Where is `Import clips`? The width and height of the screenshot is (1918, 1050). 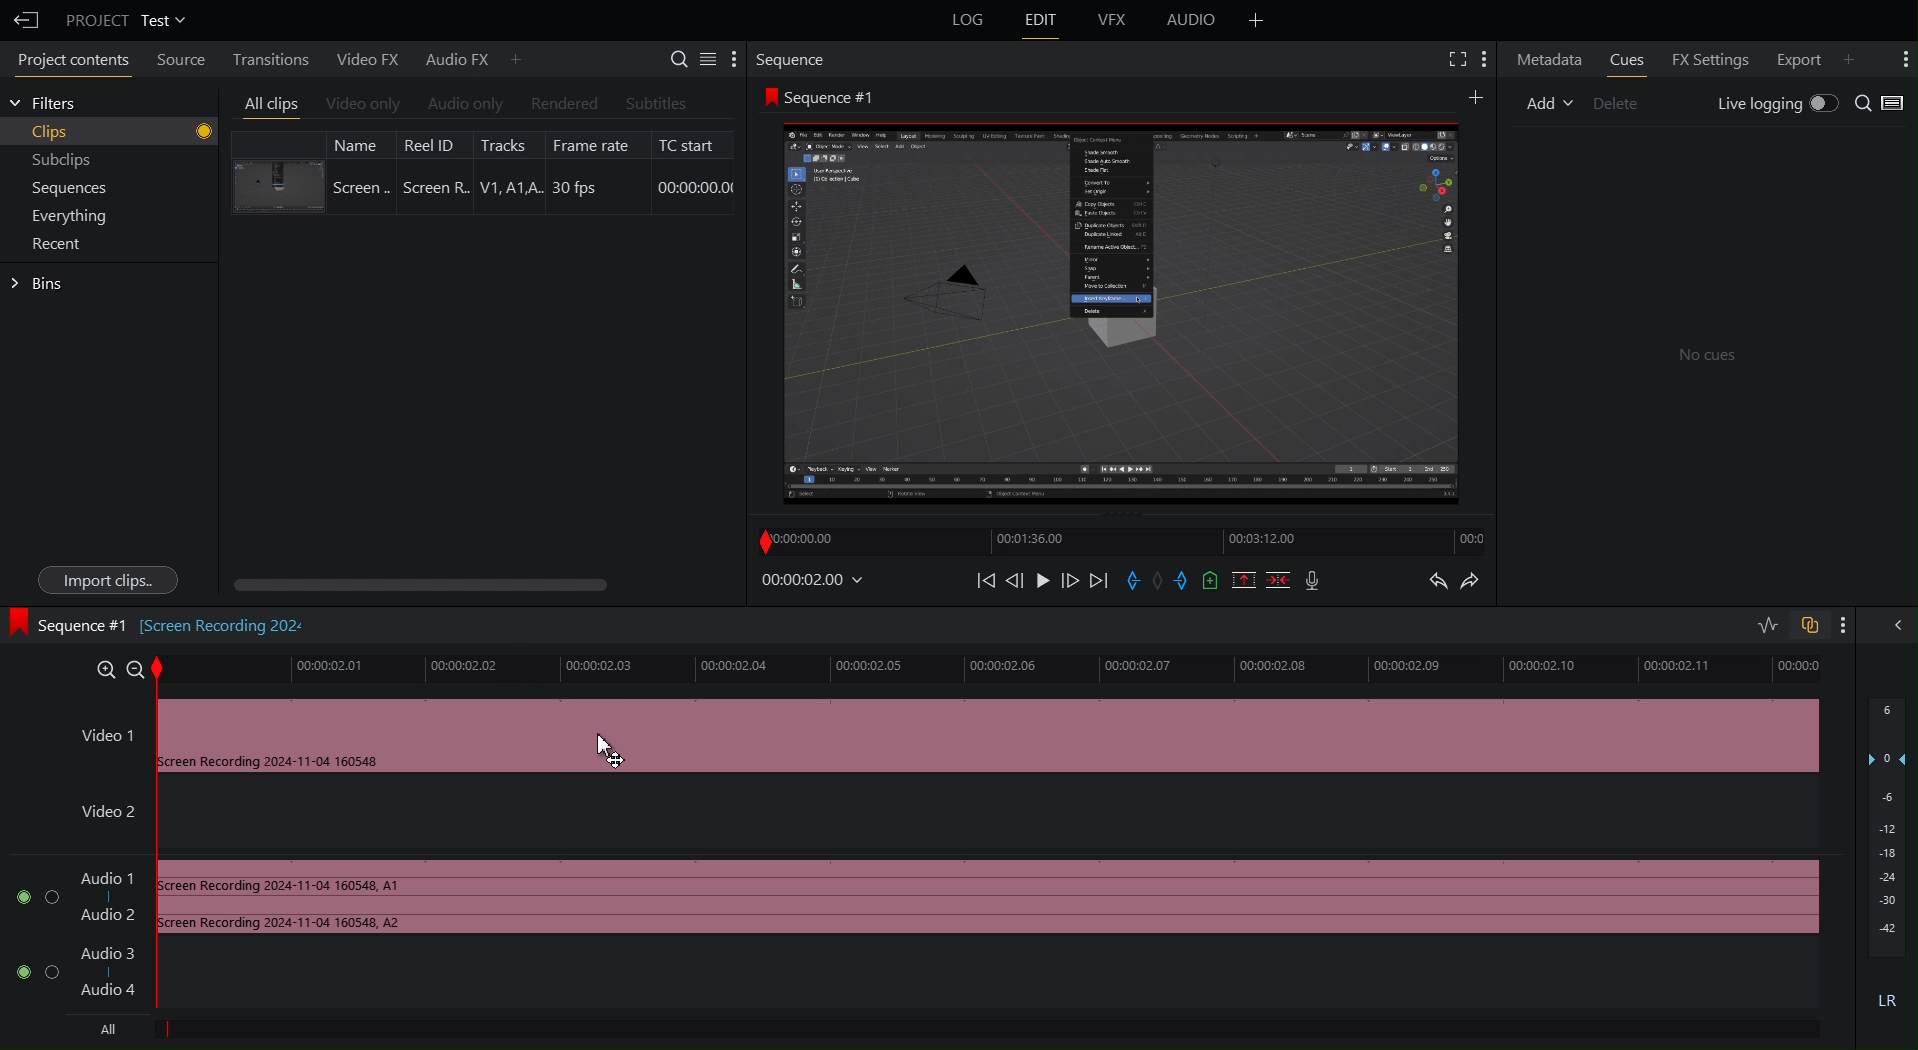 Import clips is located at coordinates (100, 579).